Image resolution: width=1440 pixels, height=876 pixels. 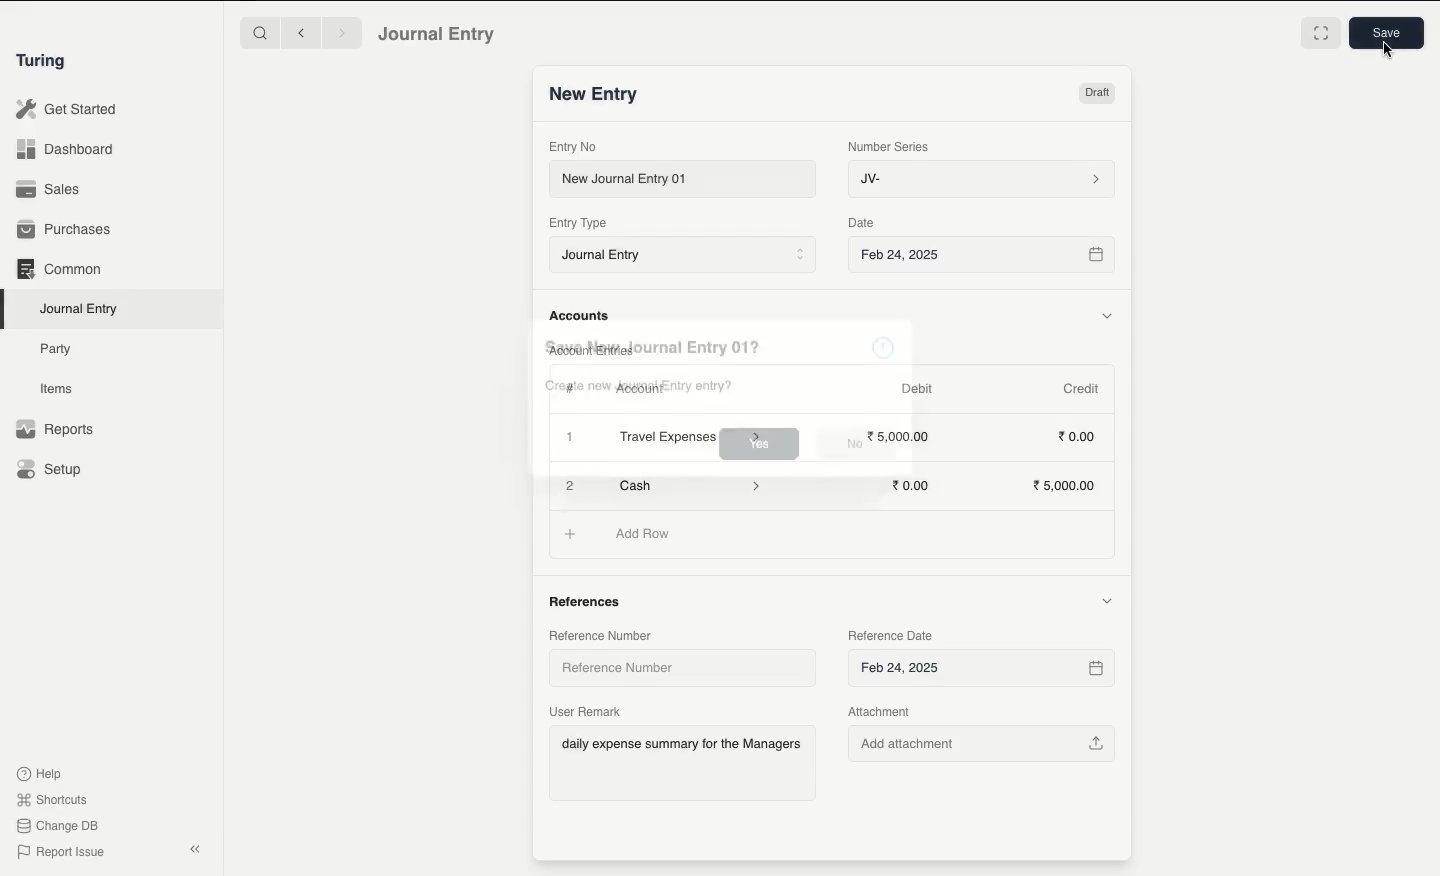 What do you see at coordinates (892, 147) in the screenshot?
I see `Number Series` at bounding box center [892, 147].